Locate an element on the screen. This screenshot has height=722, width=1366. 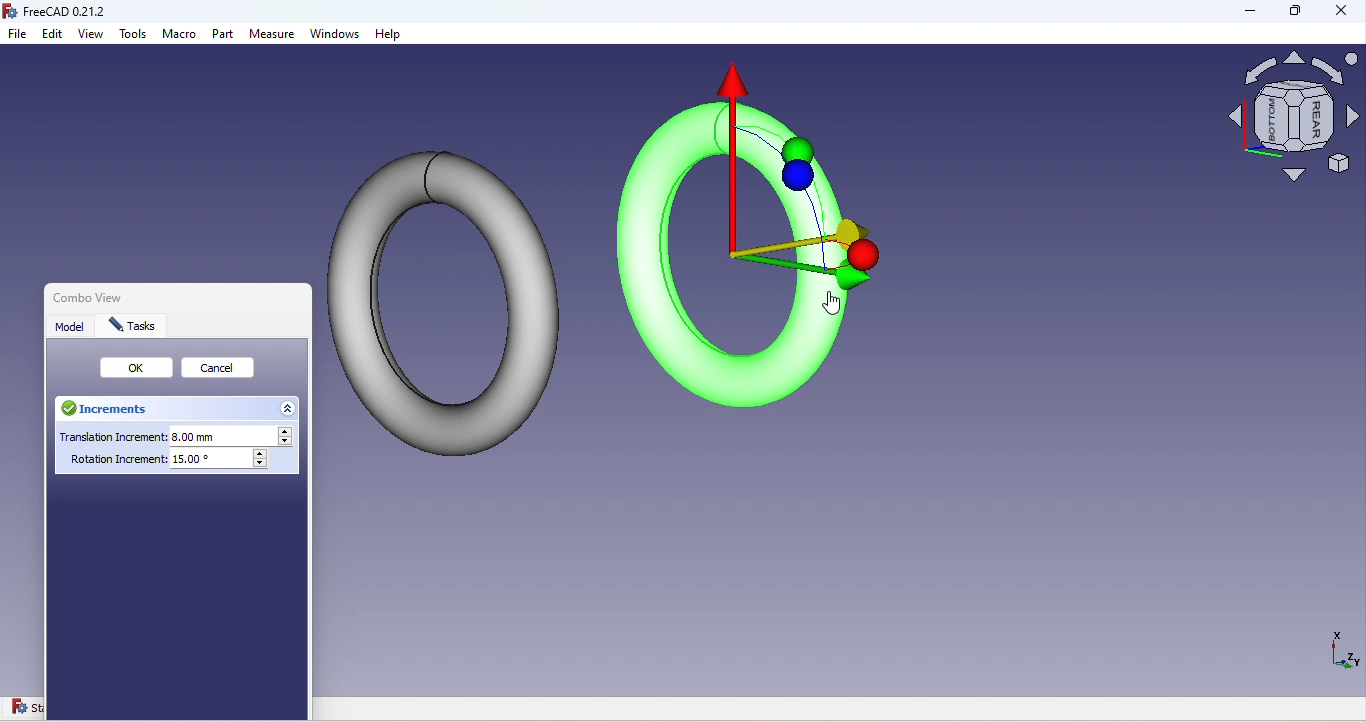
Part is located at coordinates (224, 36).